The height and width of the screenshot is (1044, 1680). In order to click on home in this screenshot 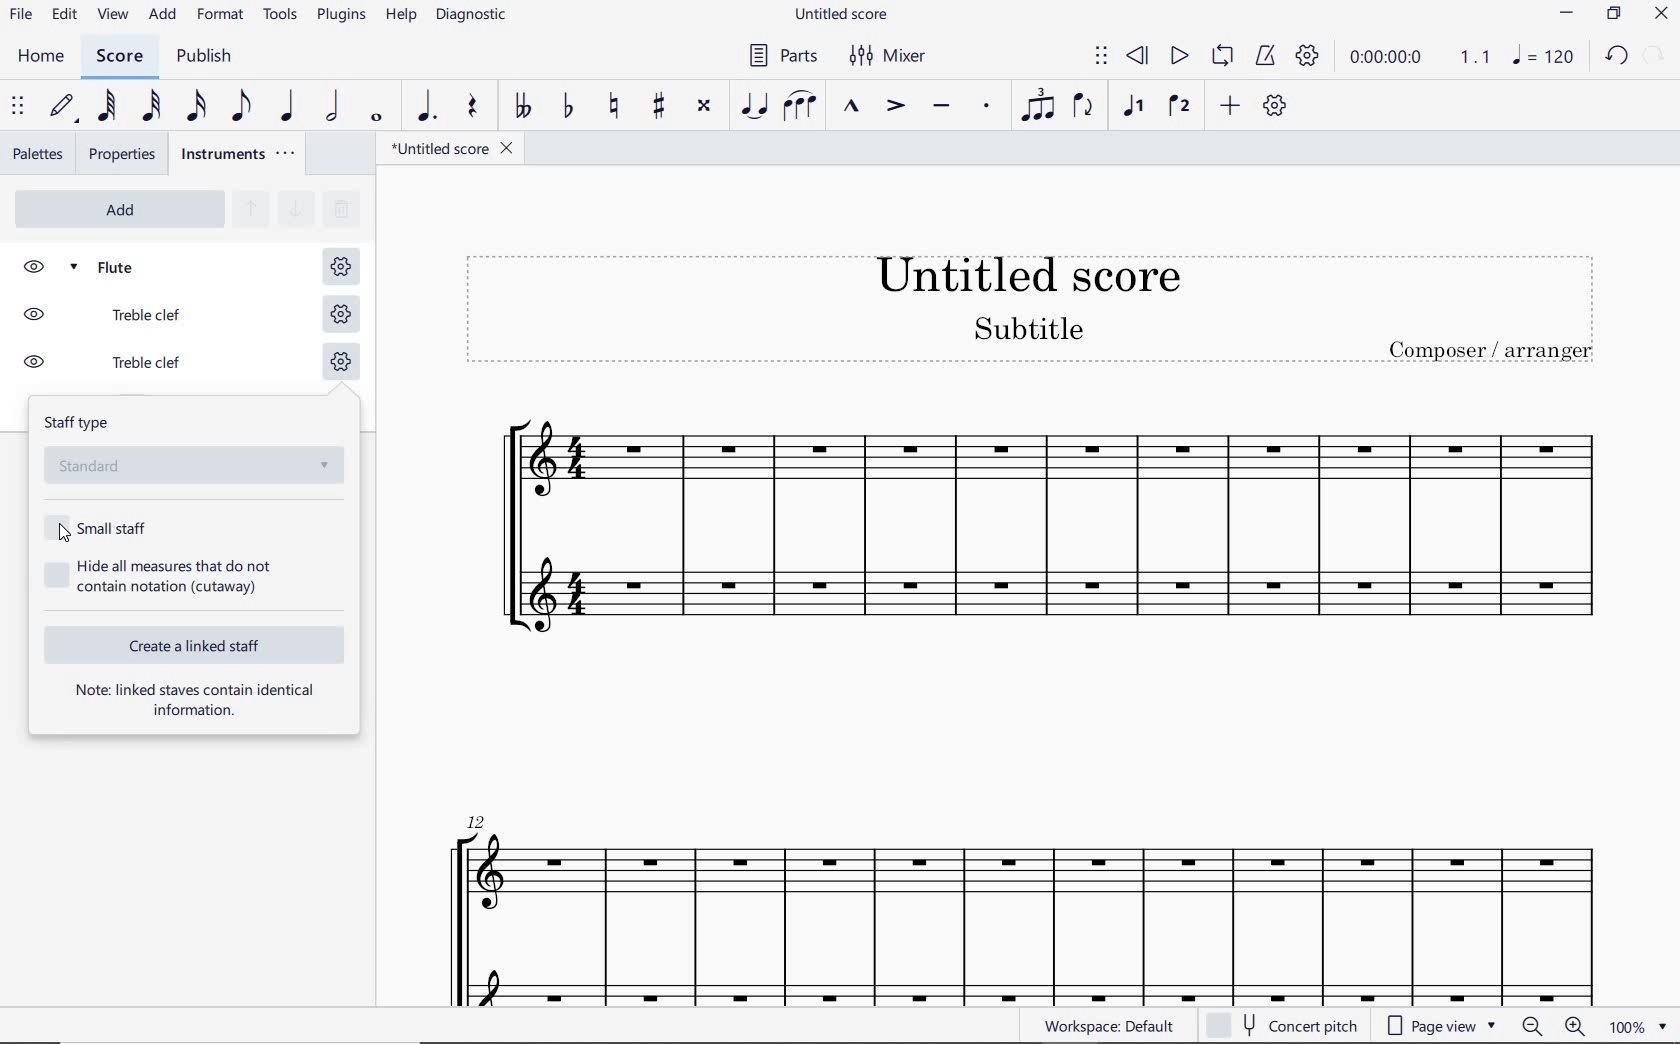, I will do `click(46, 59)`.